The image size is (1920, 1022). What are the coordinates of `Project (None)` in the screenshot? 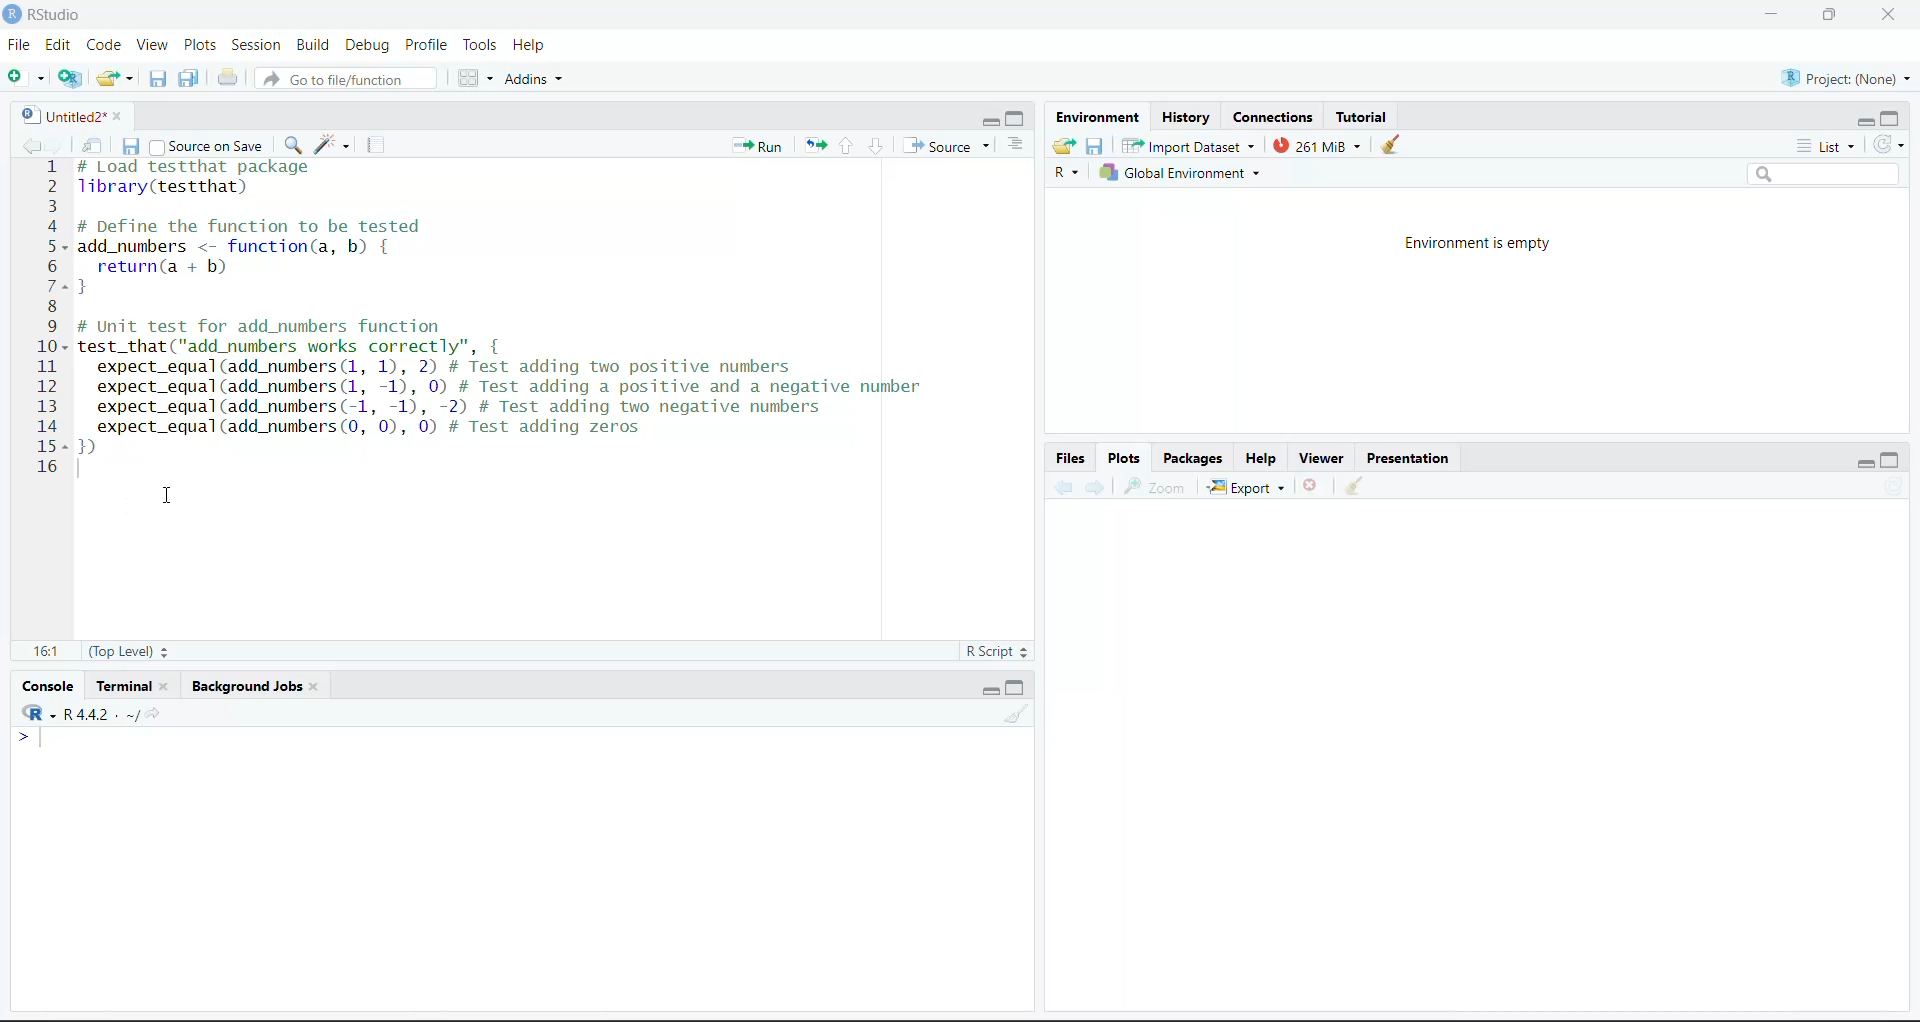 It's located at (1847, 78).